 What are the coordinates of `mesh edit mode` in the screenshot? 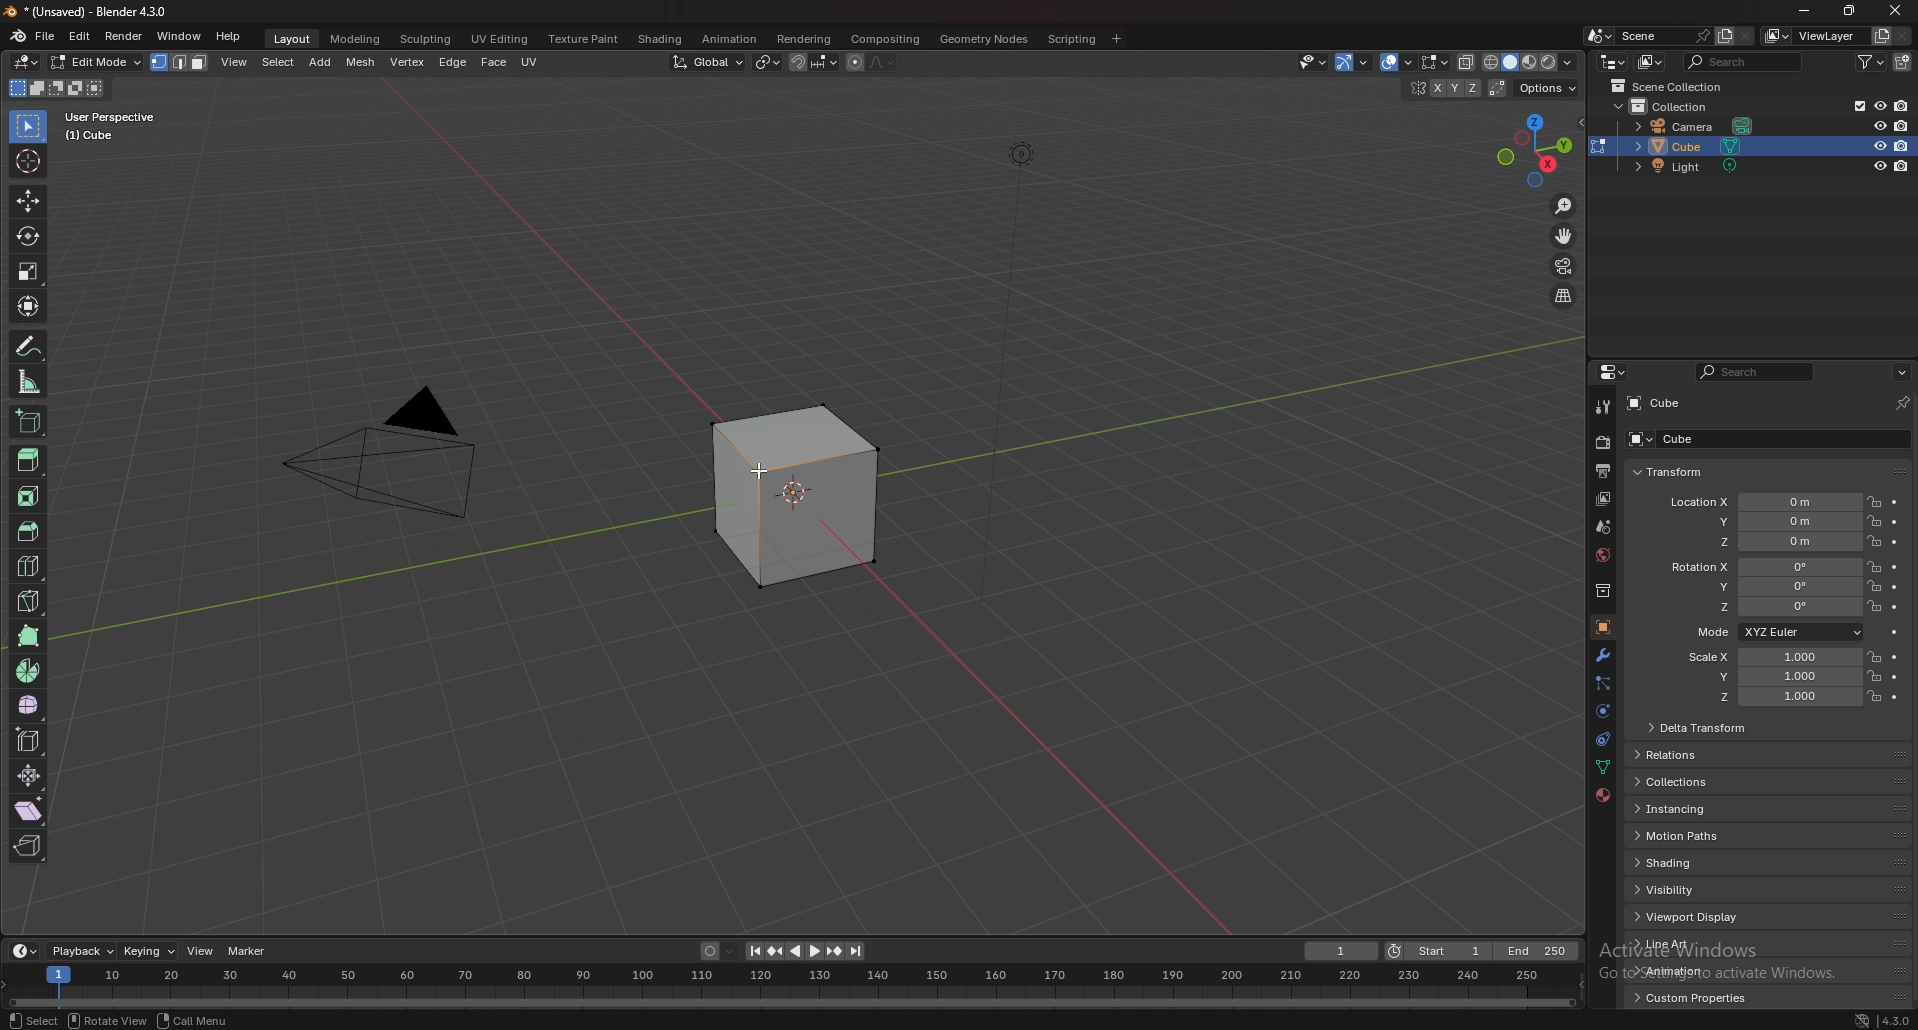 It's located at (1436, 62).